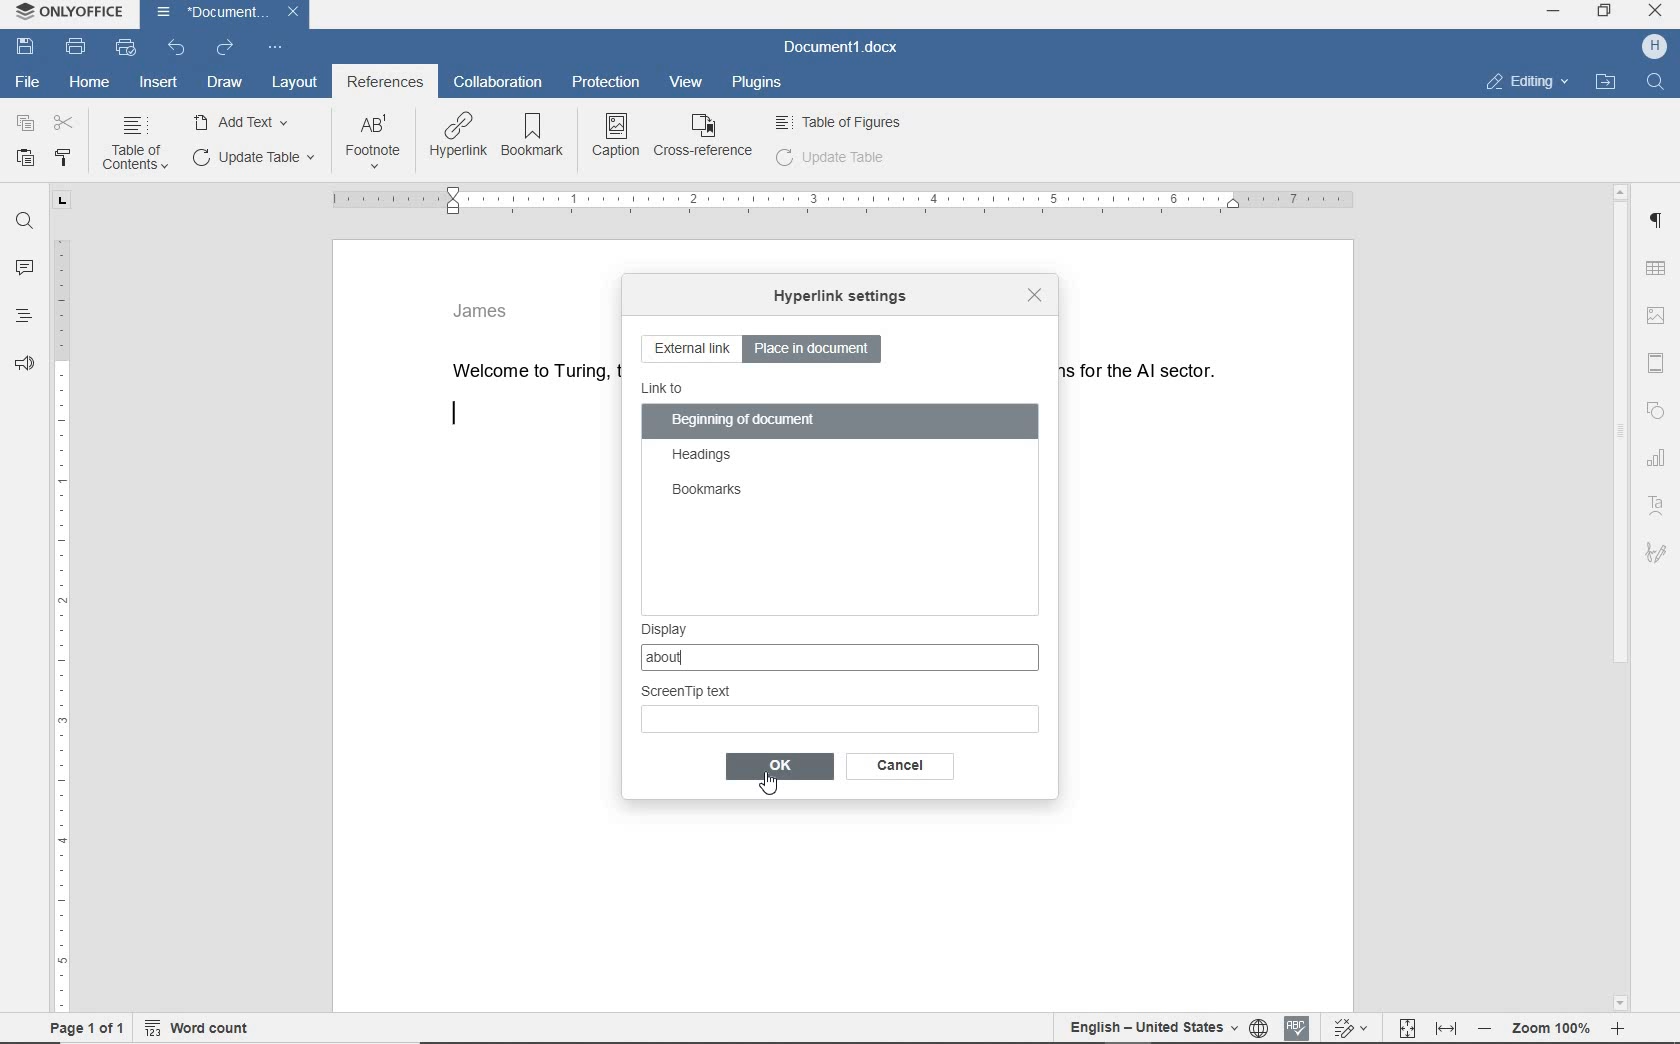 The width and height of the screenshot is (1680, 1044). What do you see at coordinates (703, 456) in the screenshot?
I see `headings` at bounding box center [703, 456].